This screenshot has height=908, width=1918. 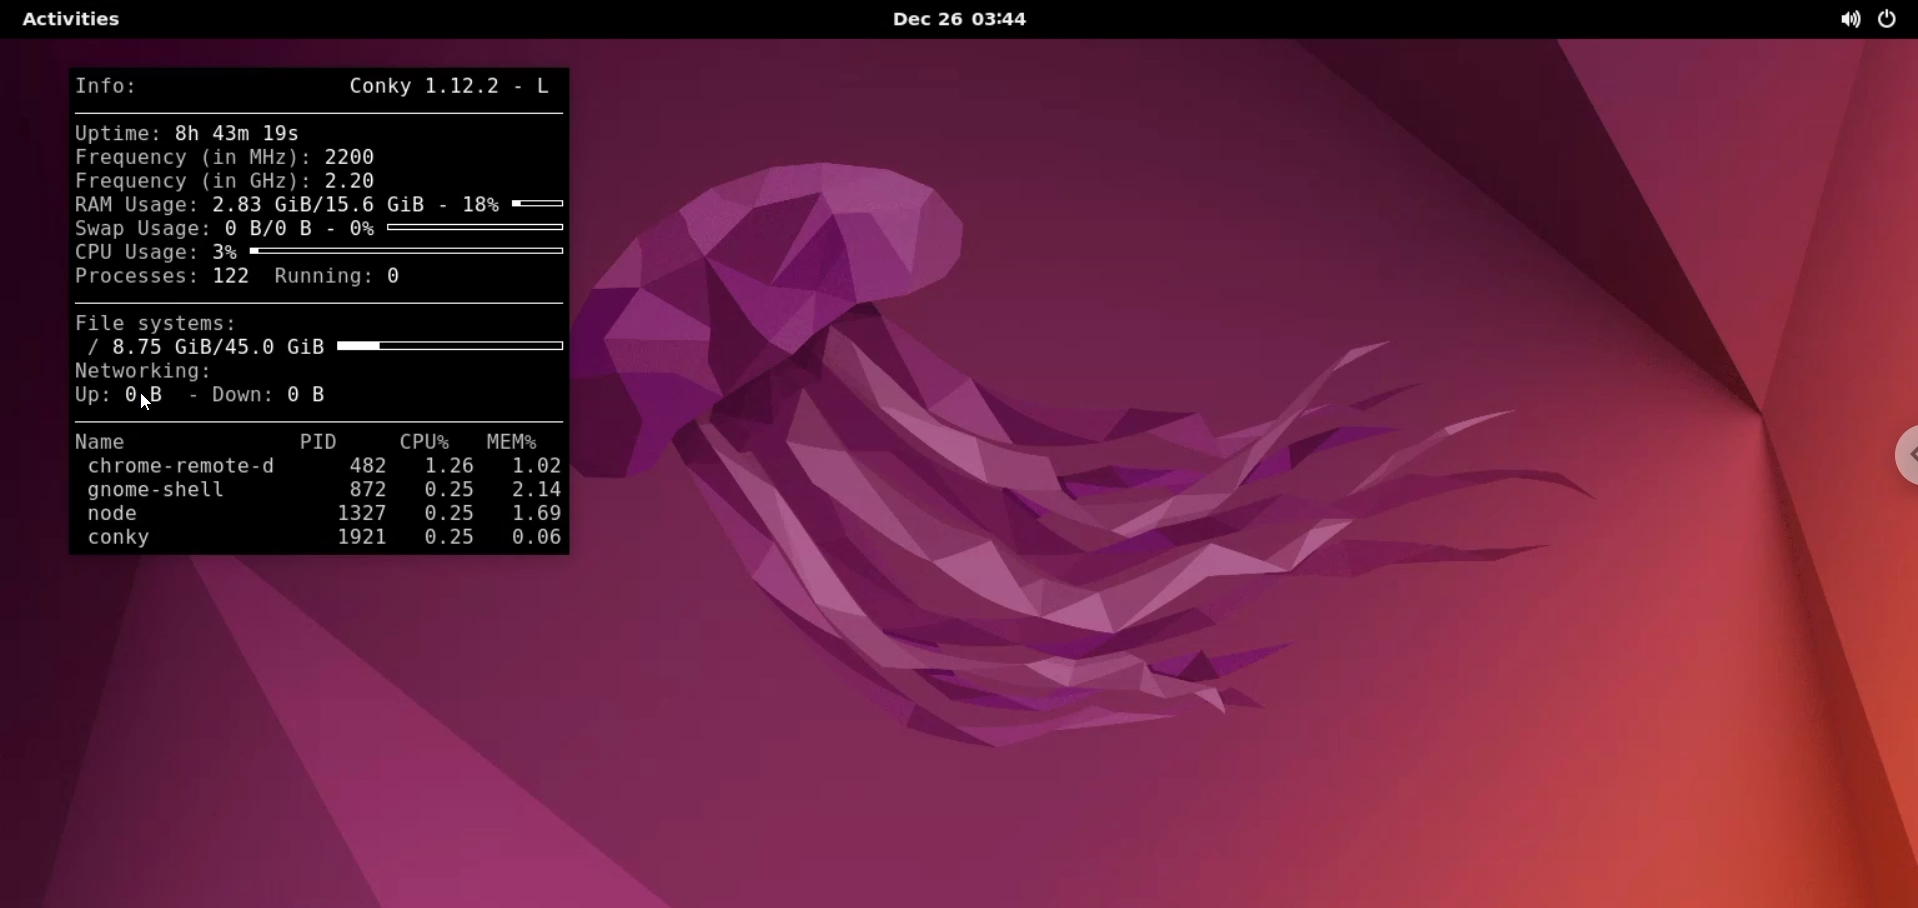 What do you see at coordinates (1847, 20) in the screenshot?
I see `sound options` at bounding box center [1847, 20].